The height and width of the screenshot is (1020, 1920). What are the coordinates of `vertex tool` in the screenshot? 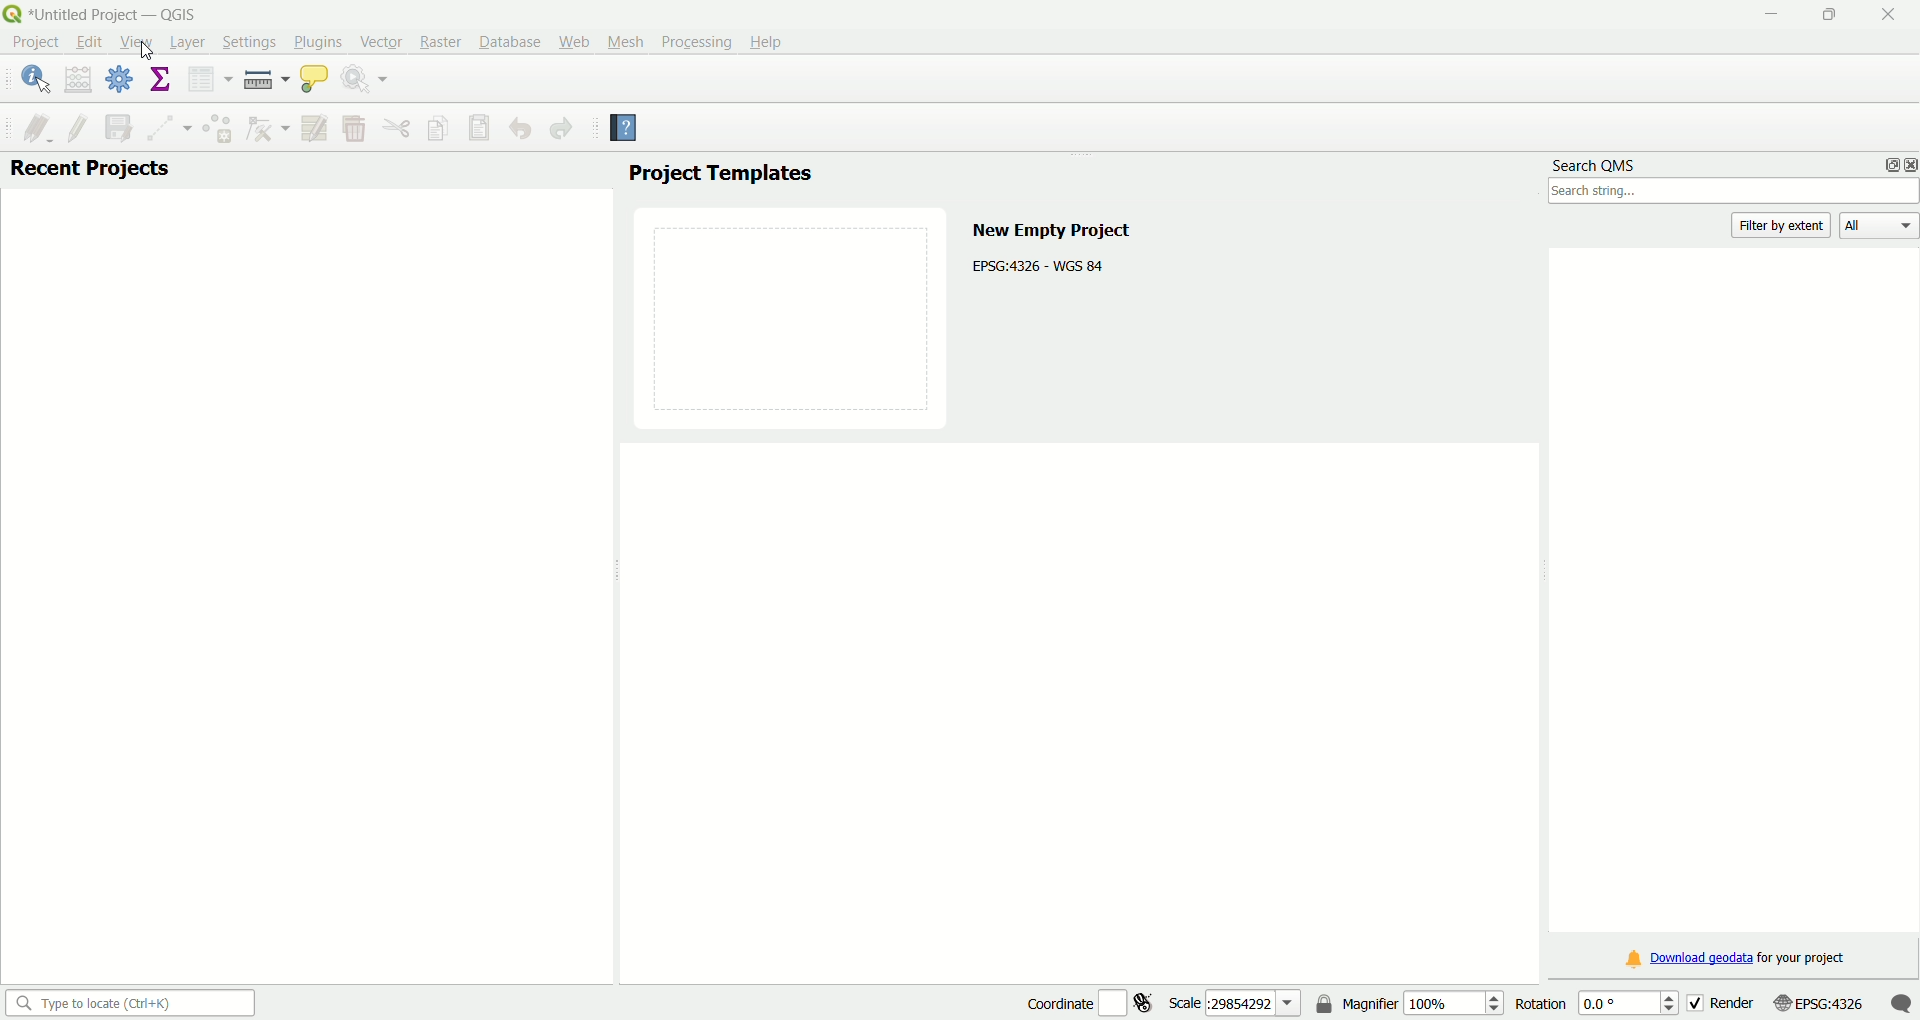 It's located at (266, 130).